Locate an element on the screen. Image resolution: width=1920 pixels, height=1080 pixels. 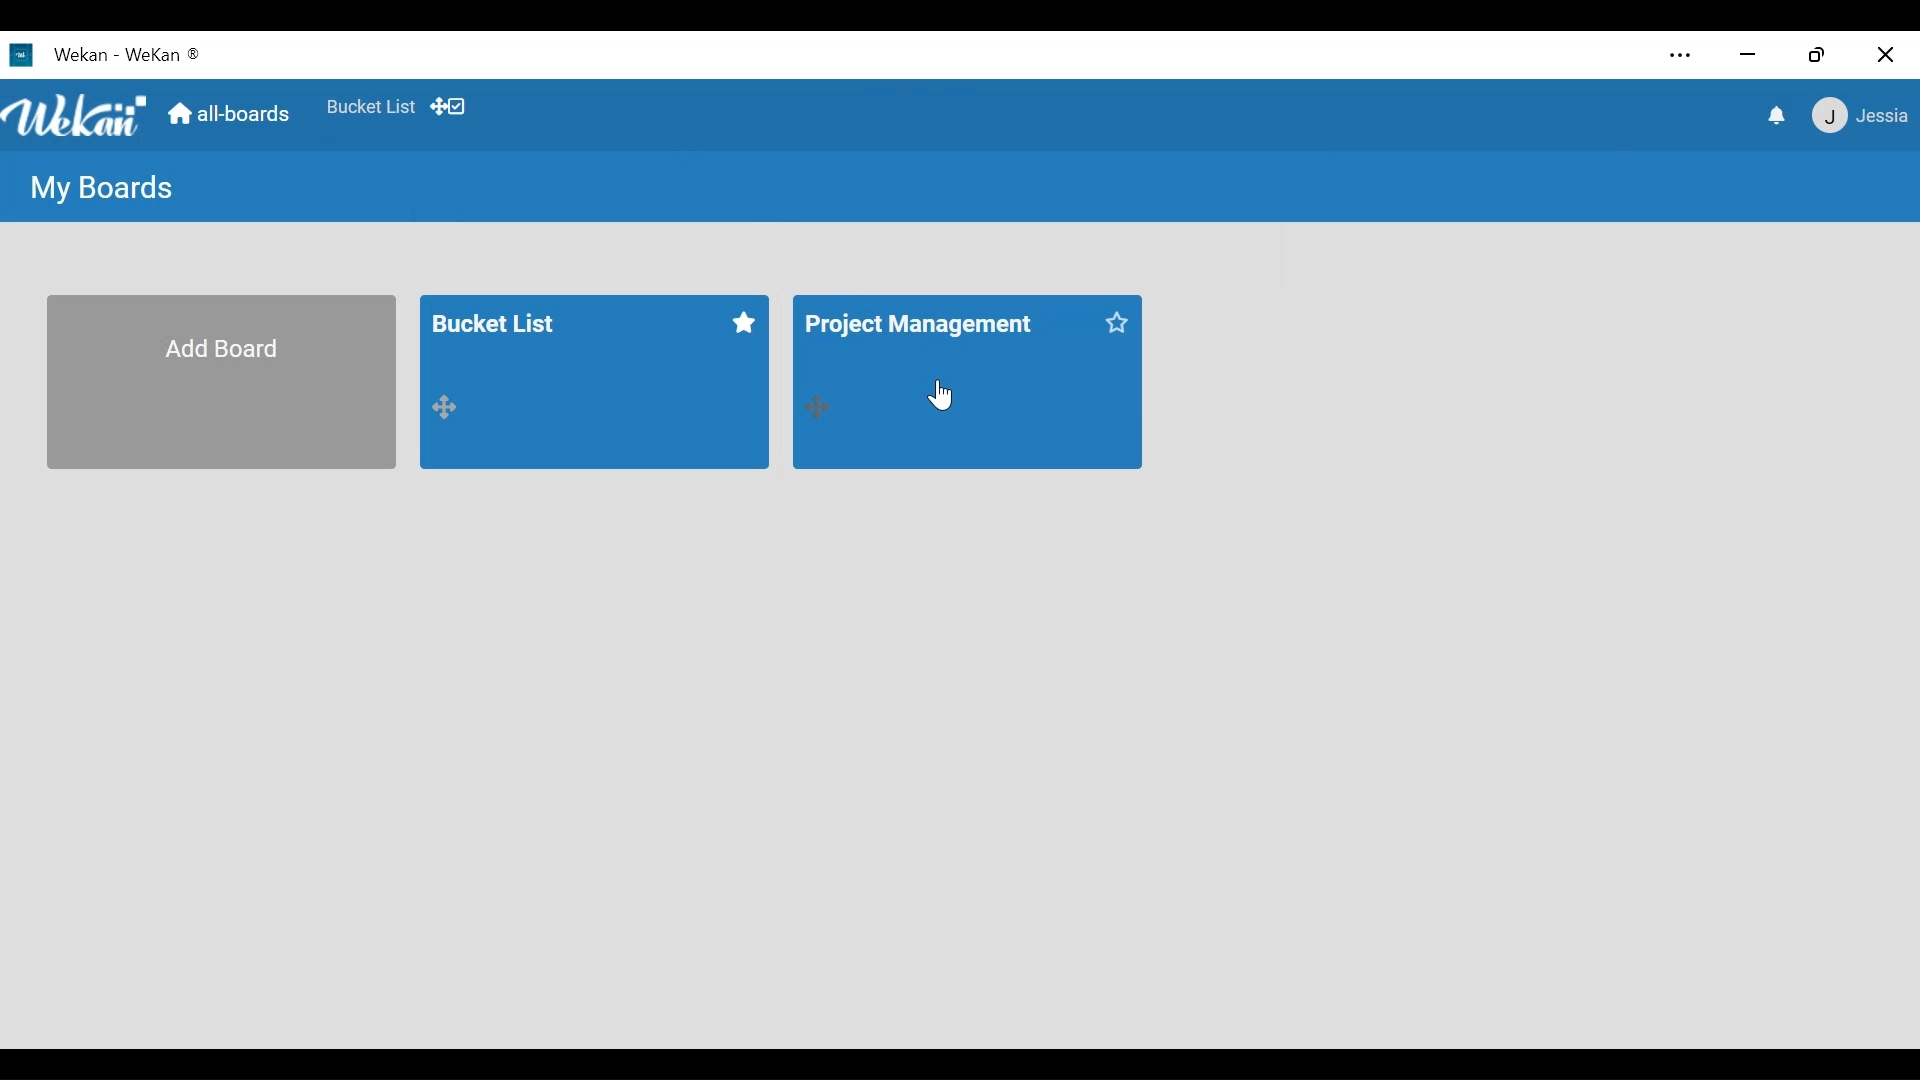
minimize is located at coordinates (1751, 57).